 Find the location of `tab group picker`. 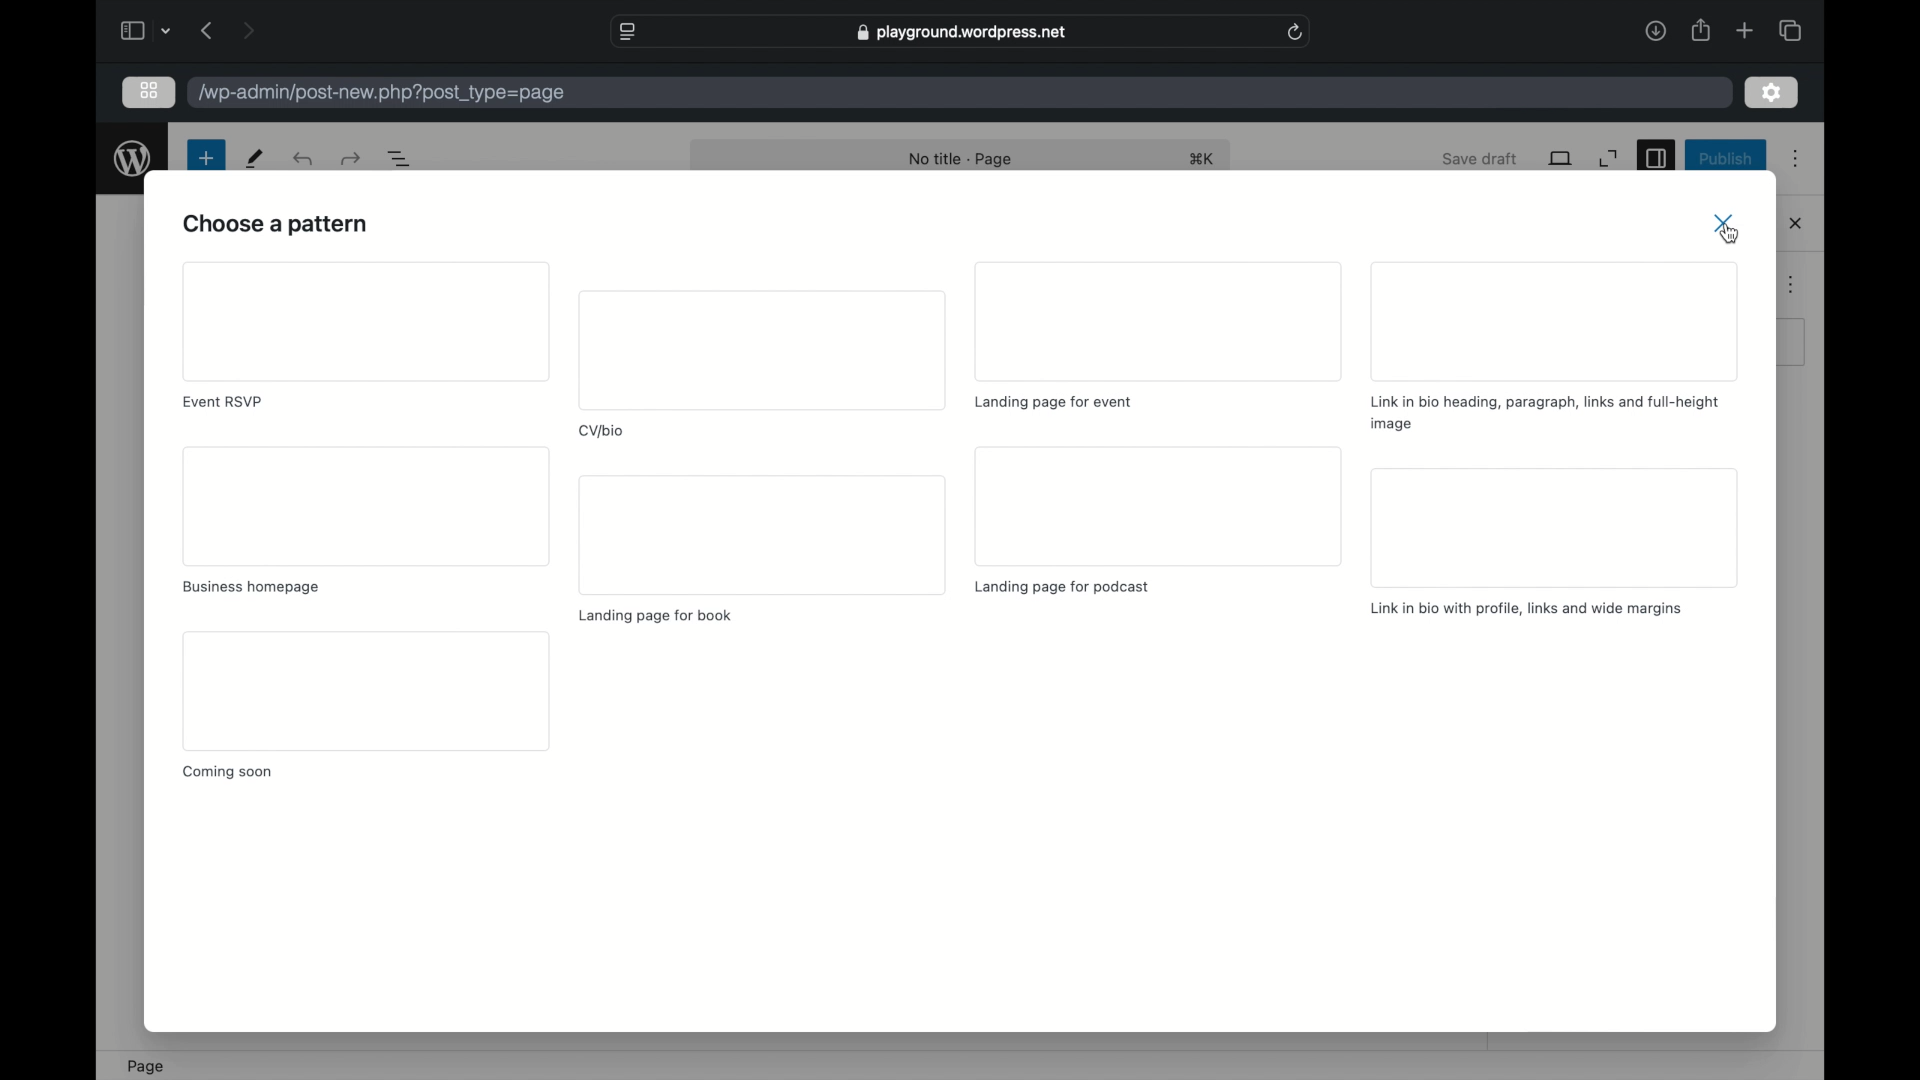

tab group picker is located at coordinates (166, 32).